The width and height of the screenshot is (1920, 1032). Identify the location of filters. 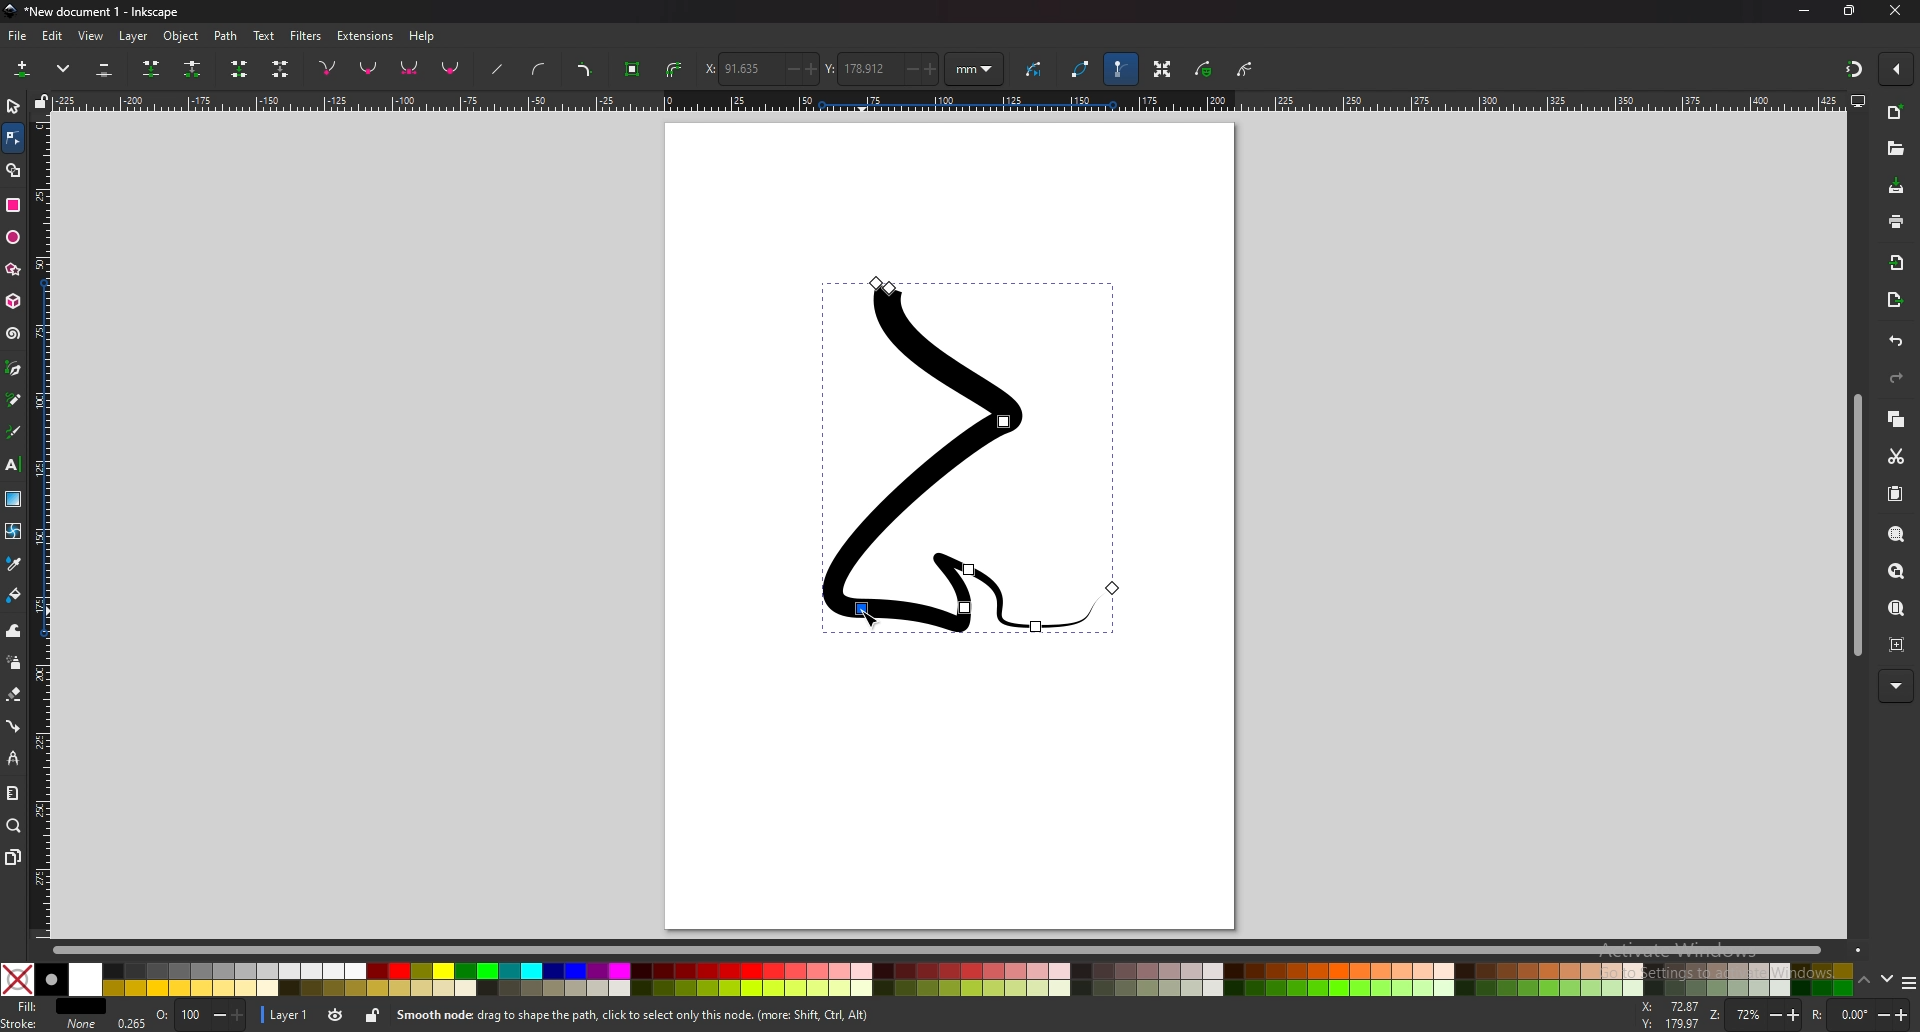
(306, 36).